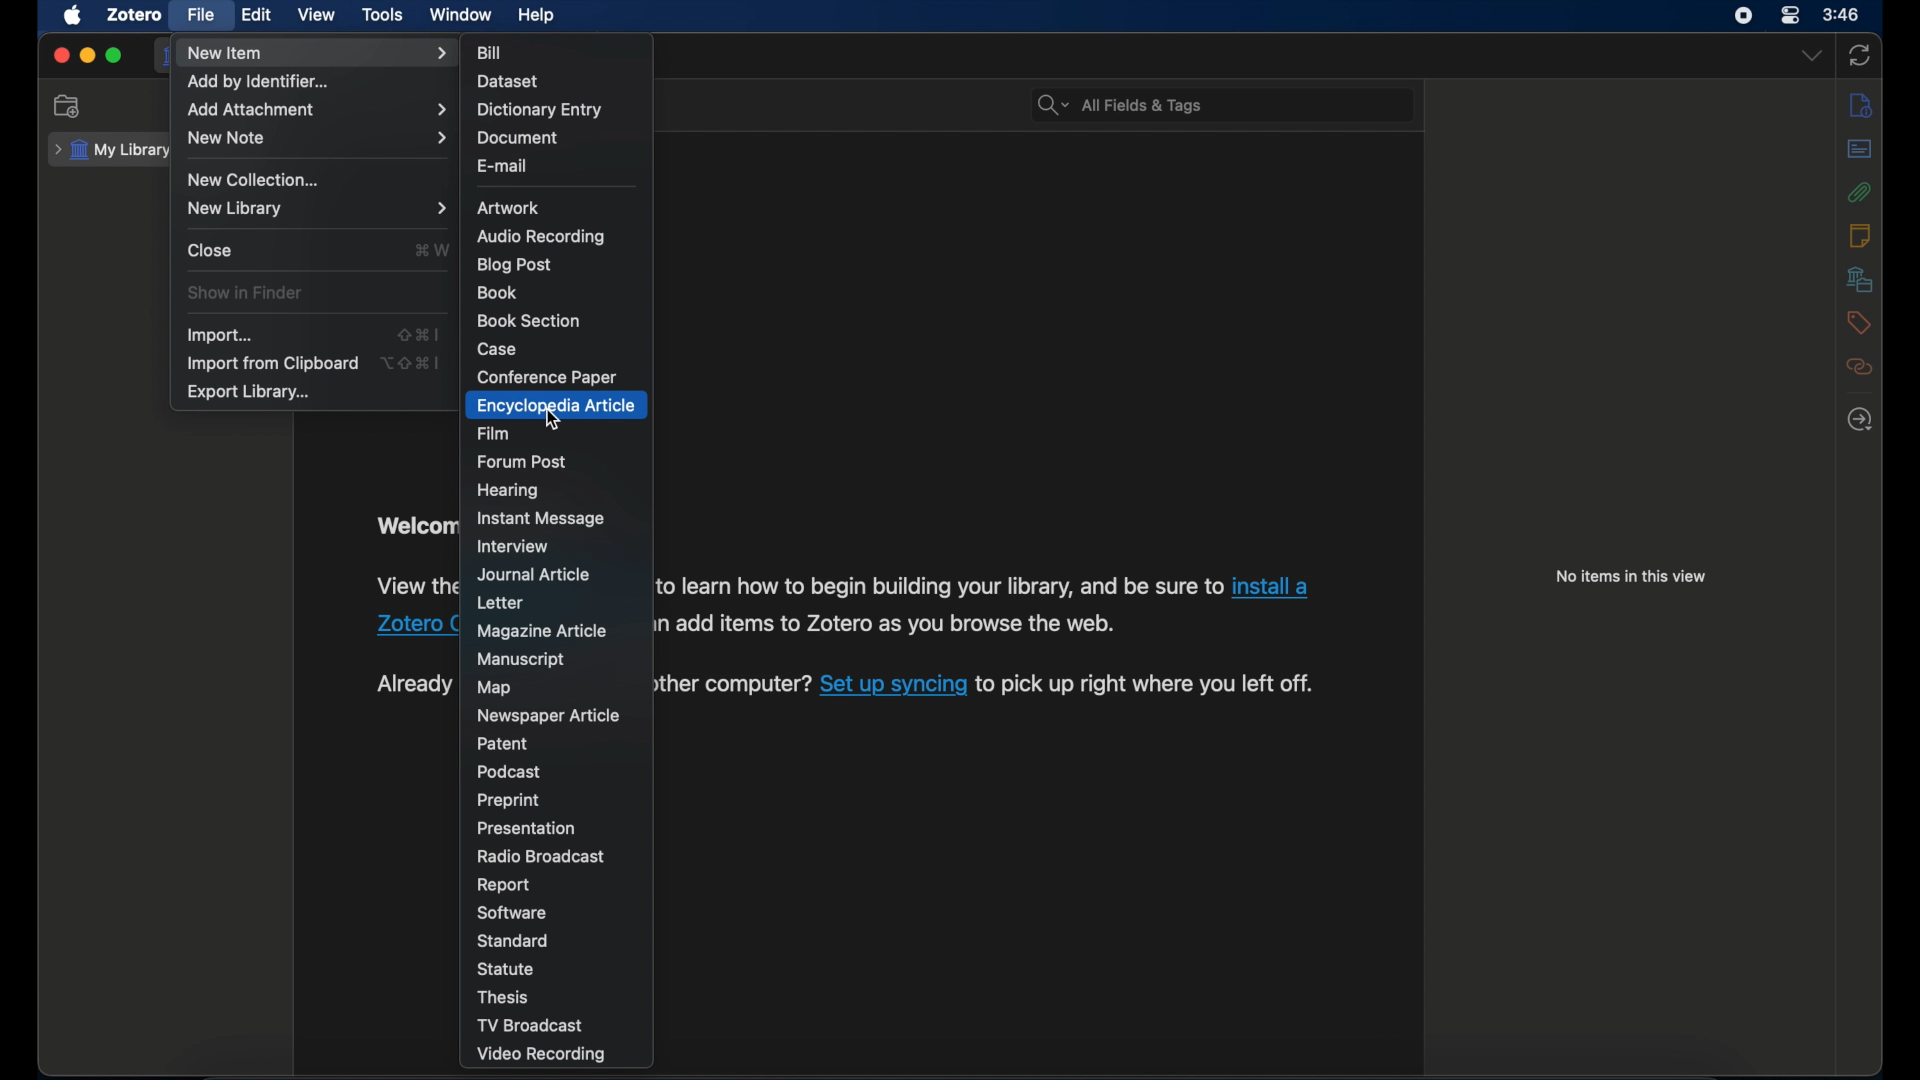 The image size is (1920, 1080). What do you see at coordinates (116, 150) in the screenshot?
I see `my library` at bounding box center [116, 150].